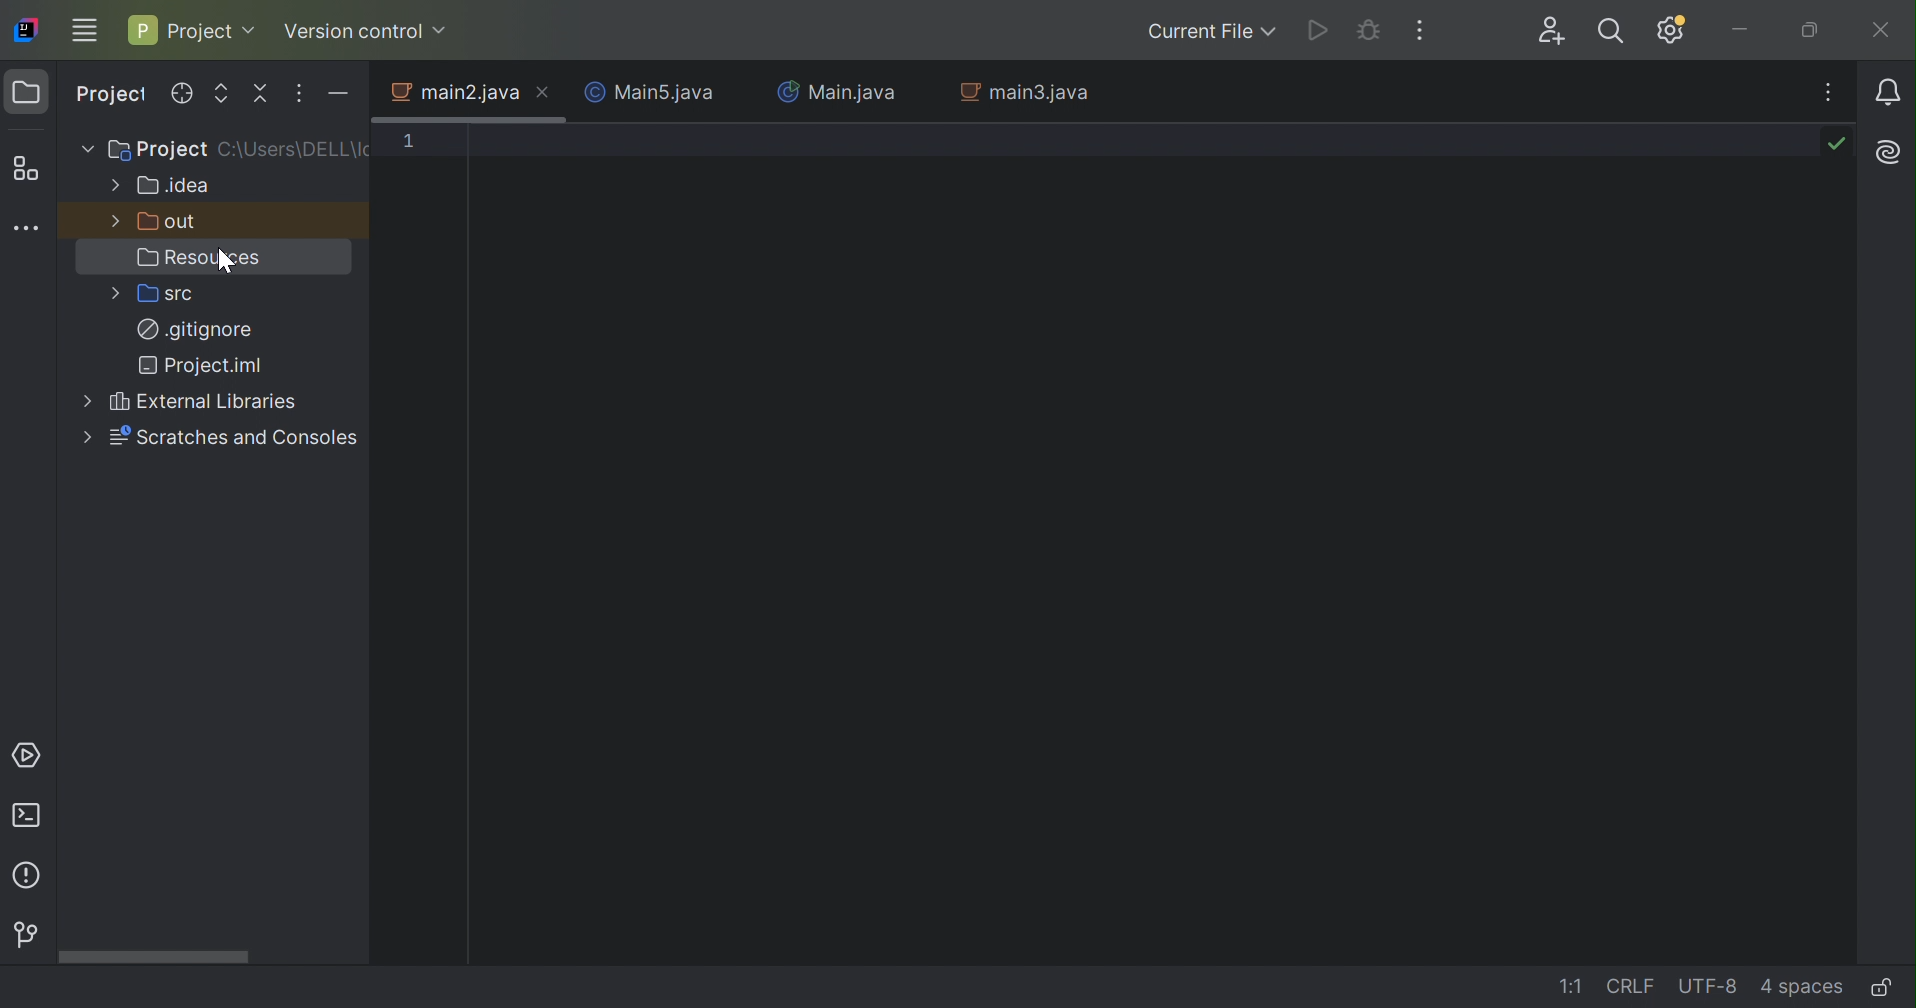 This screenshot has width=1916, height=1008. What do you see at coordinates (1832, 93) in the screenshot?
I see `Recent files, tab actions, and more` at bounding box center [1832, 93].